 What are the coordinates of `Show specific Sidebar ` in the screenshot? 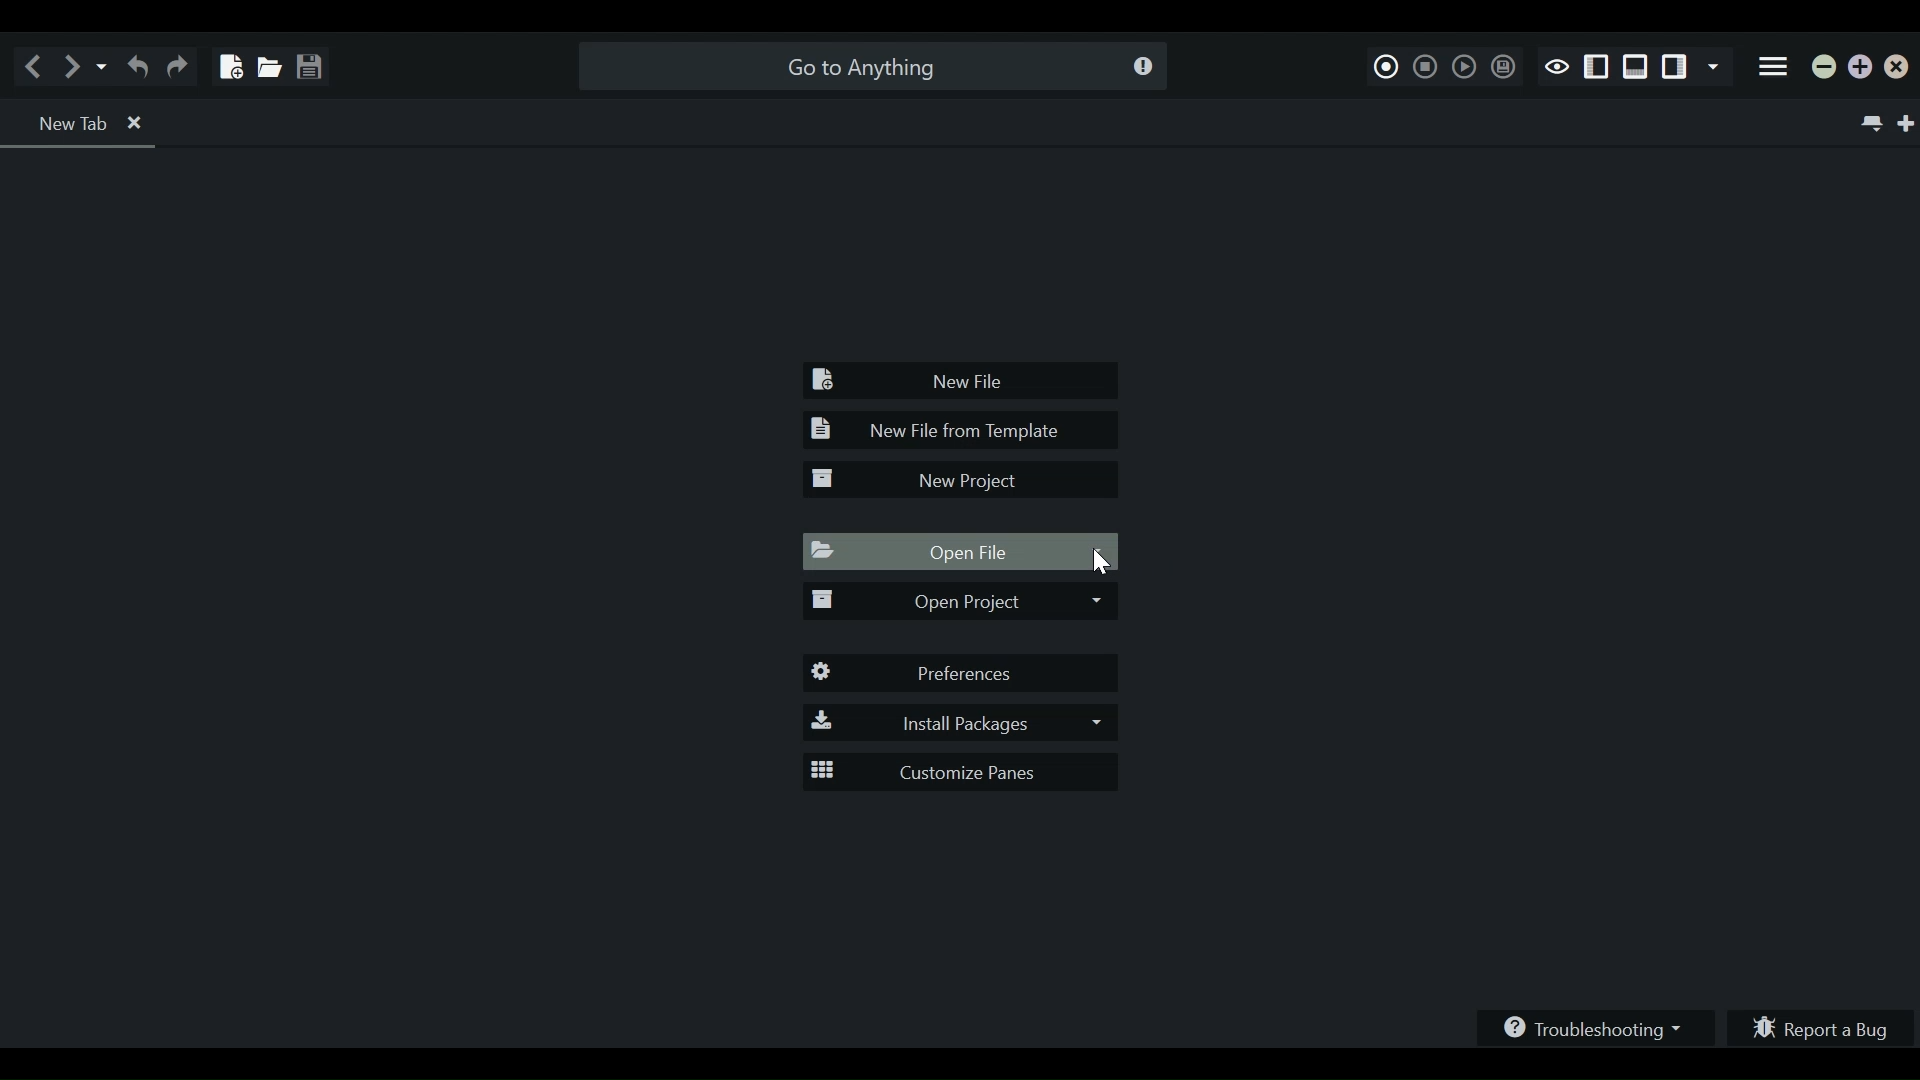 It's located at (1717, 69).